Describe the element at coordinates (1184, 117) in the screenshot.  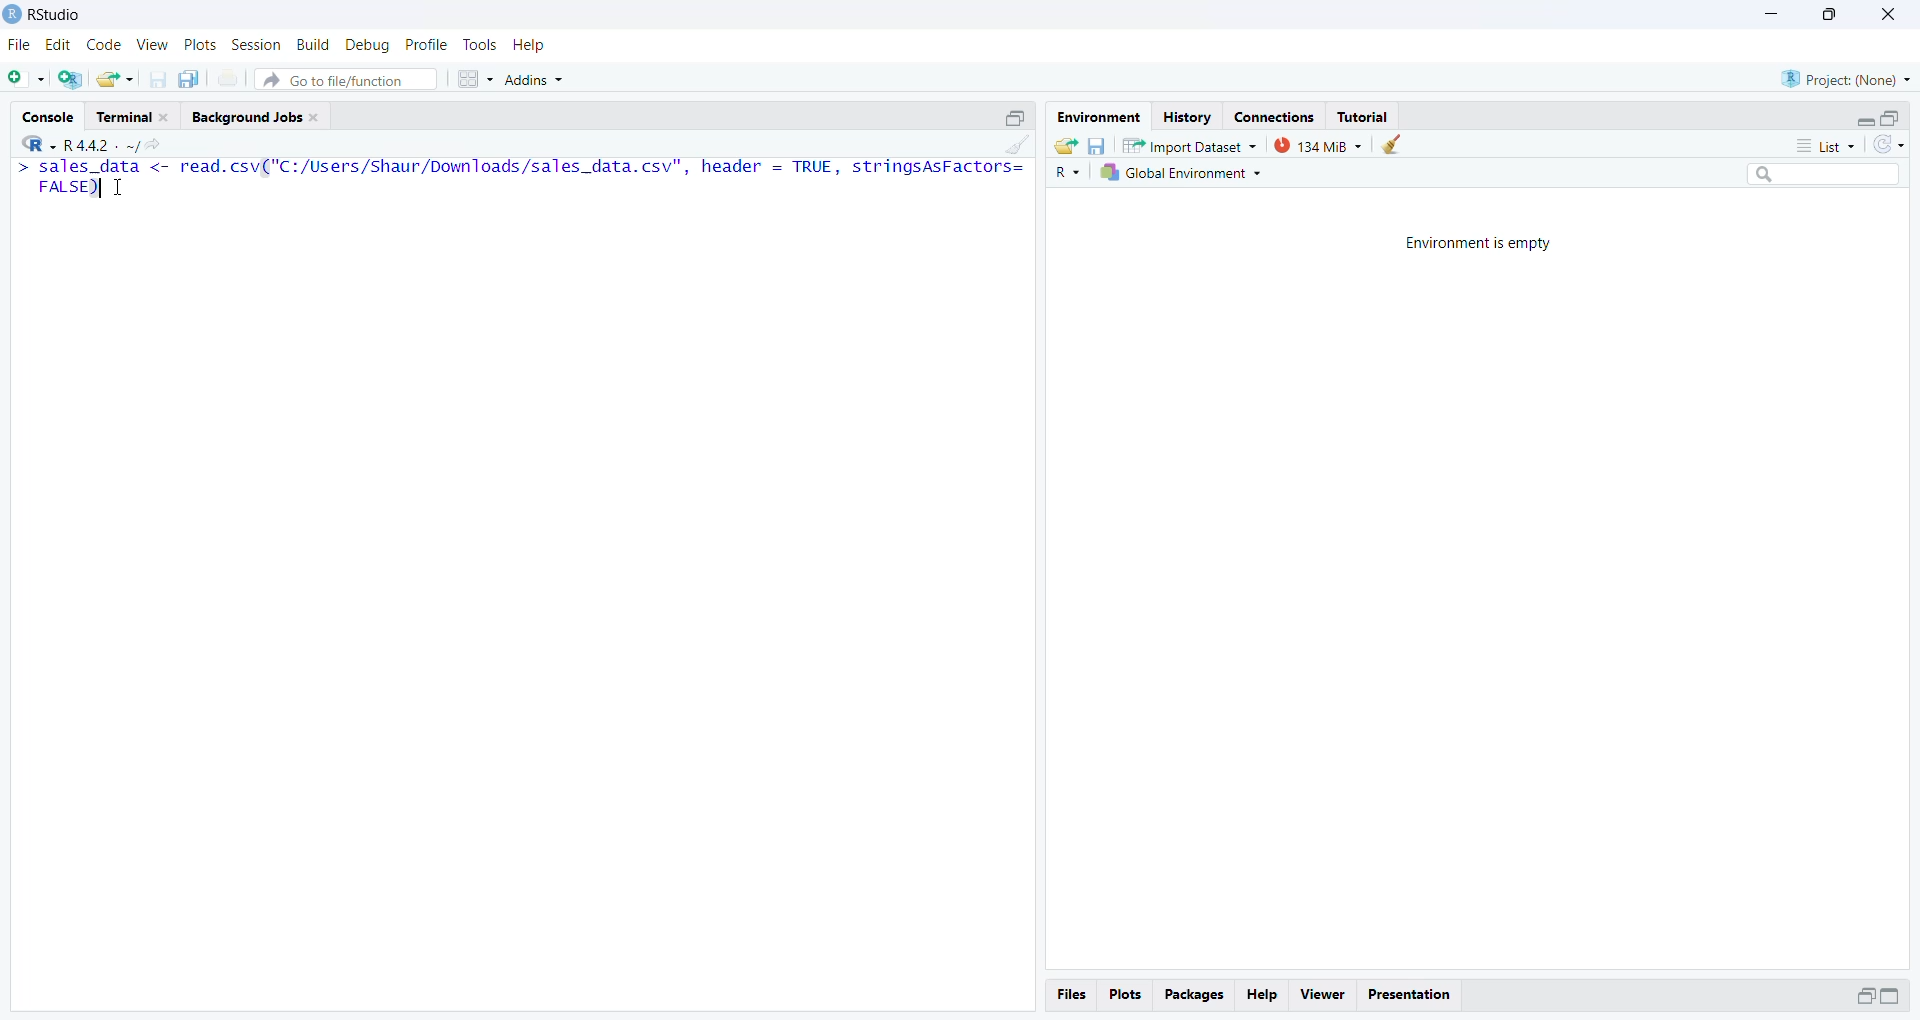
I see `History` at that location.